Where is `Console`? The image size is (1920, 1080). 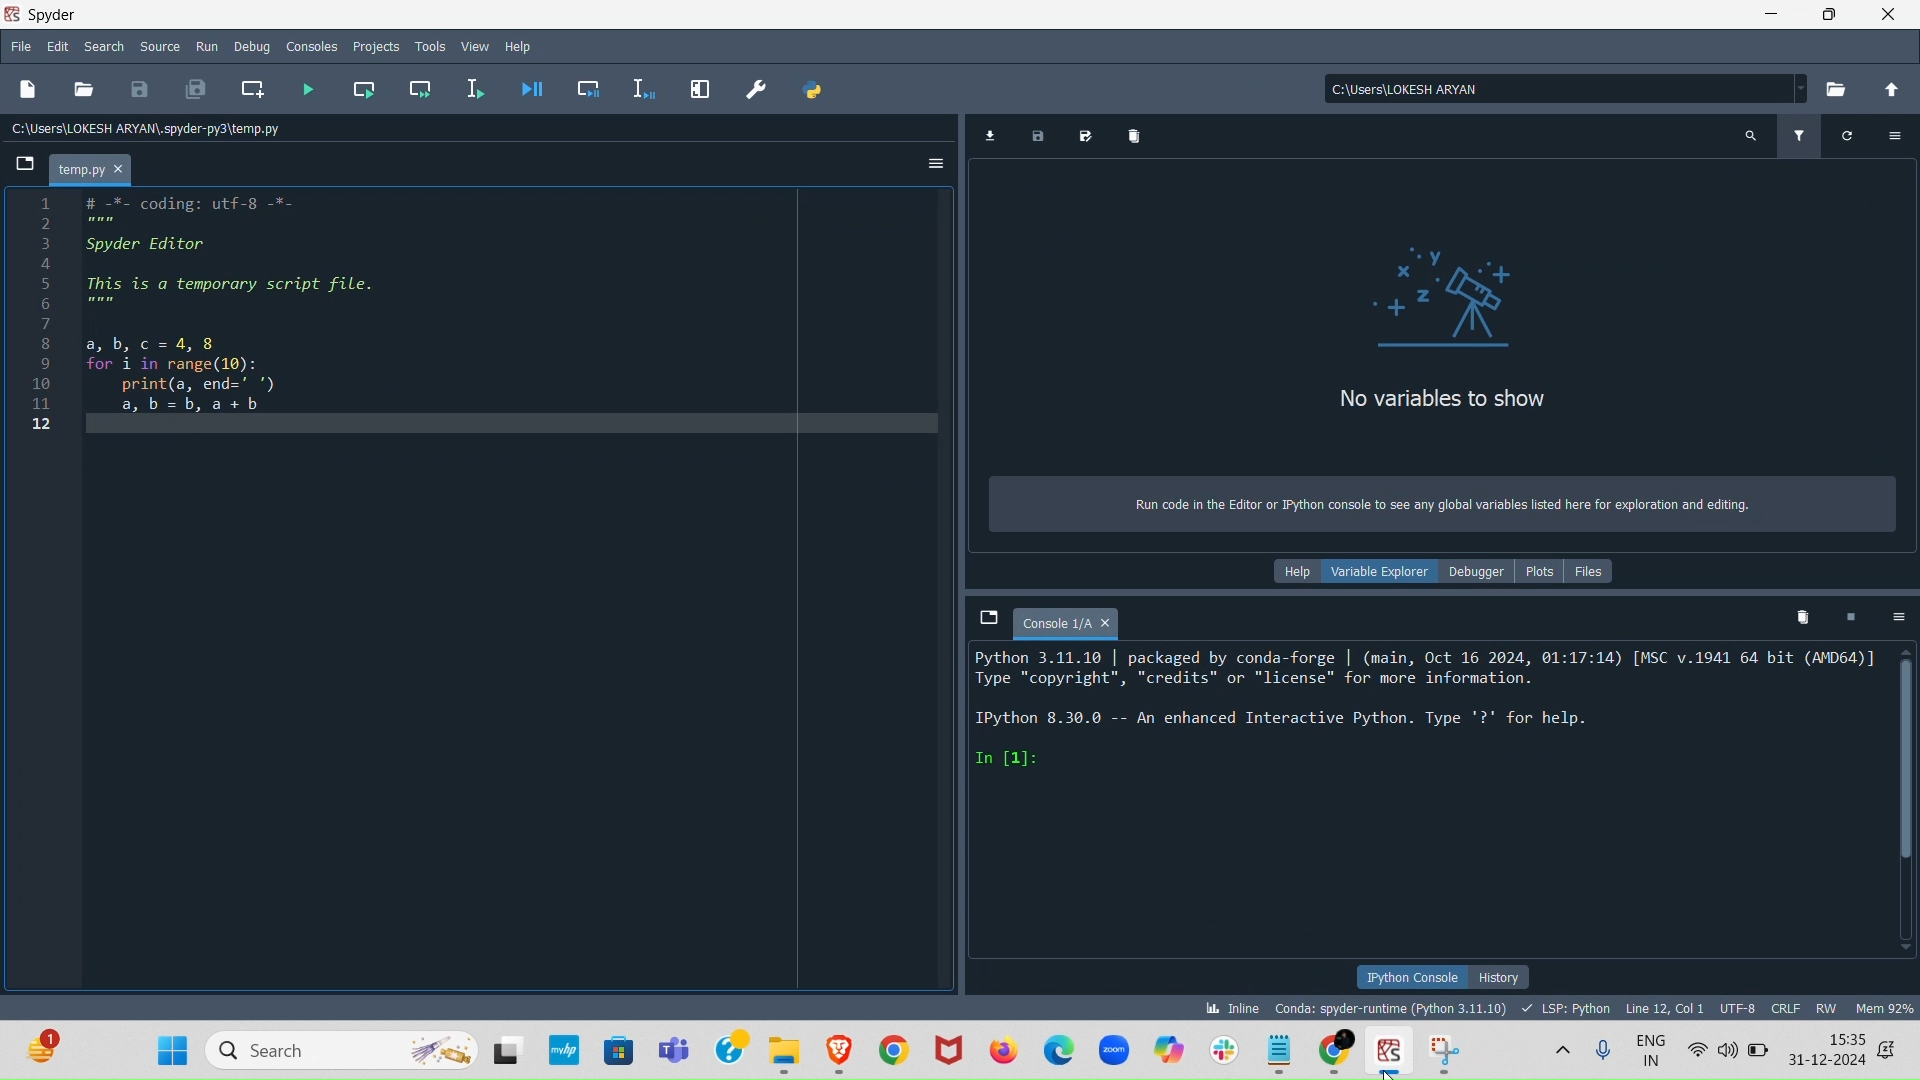
Console is located at coordinates (1063, 618).